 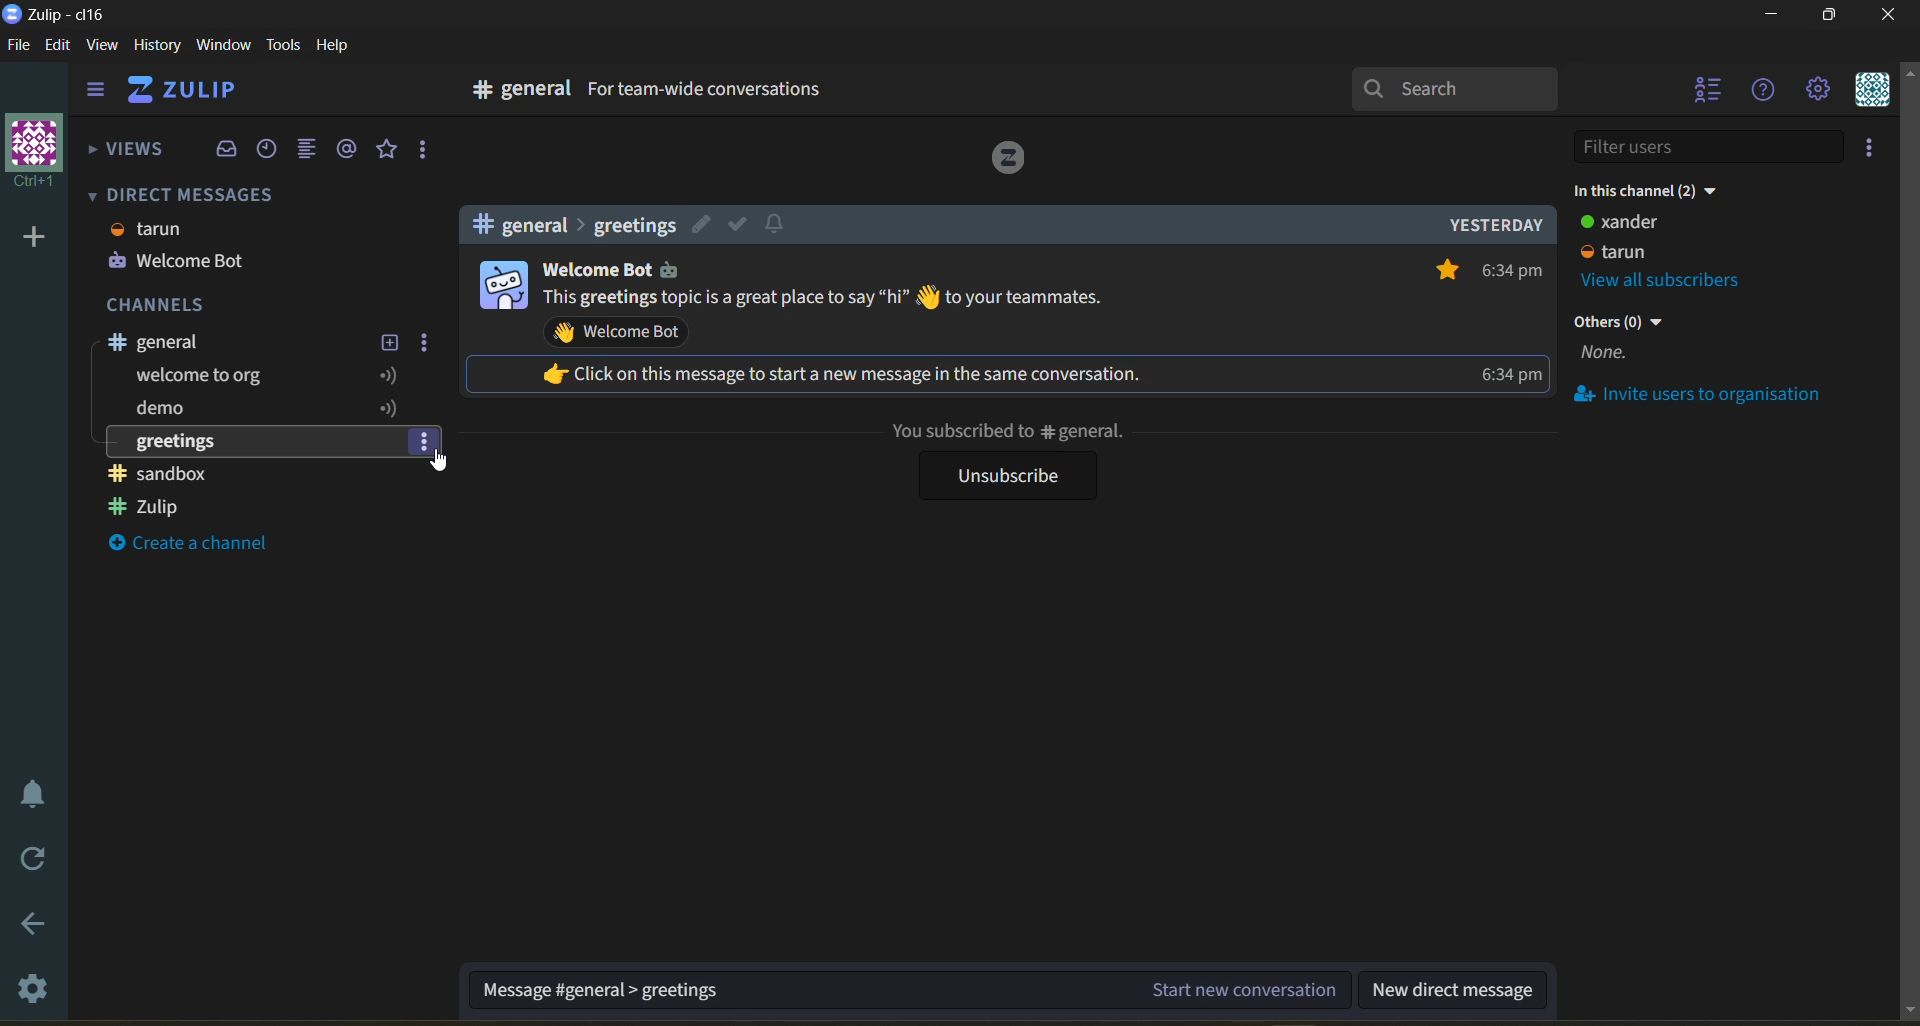 What do you see at coordinates (703, 224) in the screenshot?
I see `edit` at bounding box center [703, 224].